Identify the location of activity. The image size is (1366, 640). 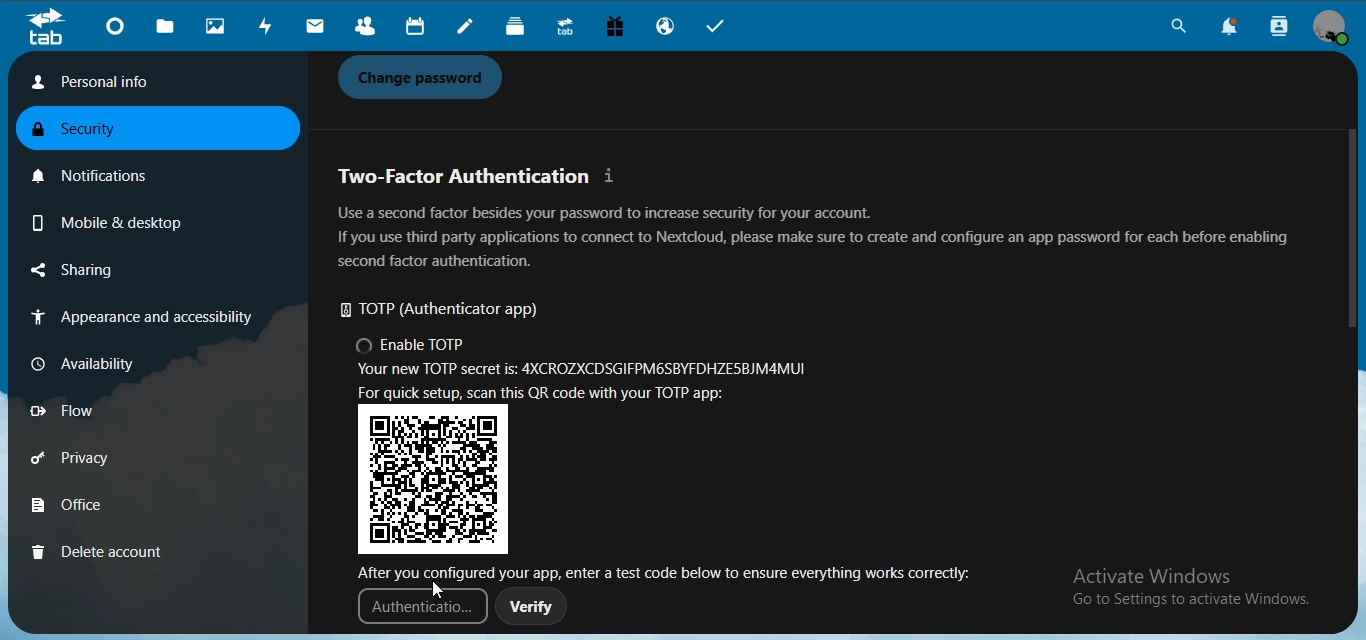
(269, 26).